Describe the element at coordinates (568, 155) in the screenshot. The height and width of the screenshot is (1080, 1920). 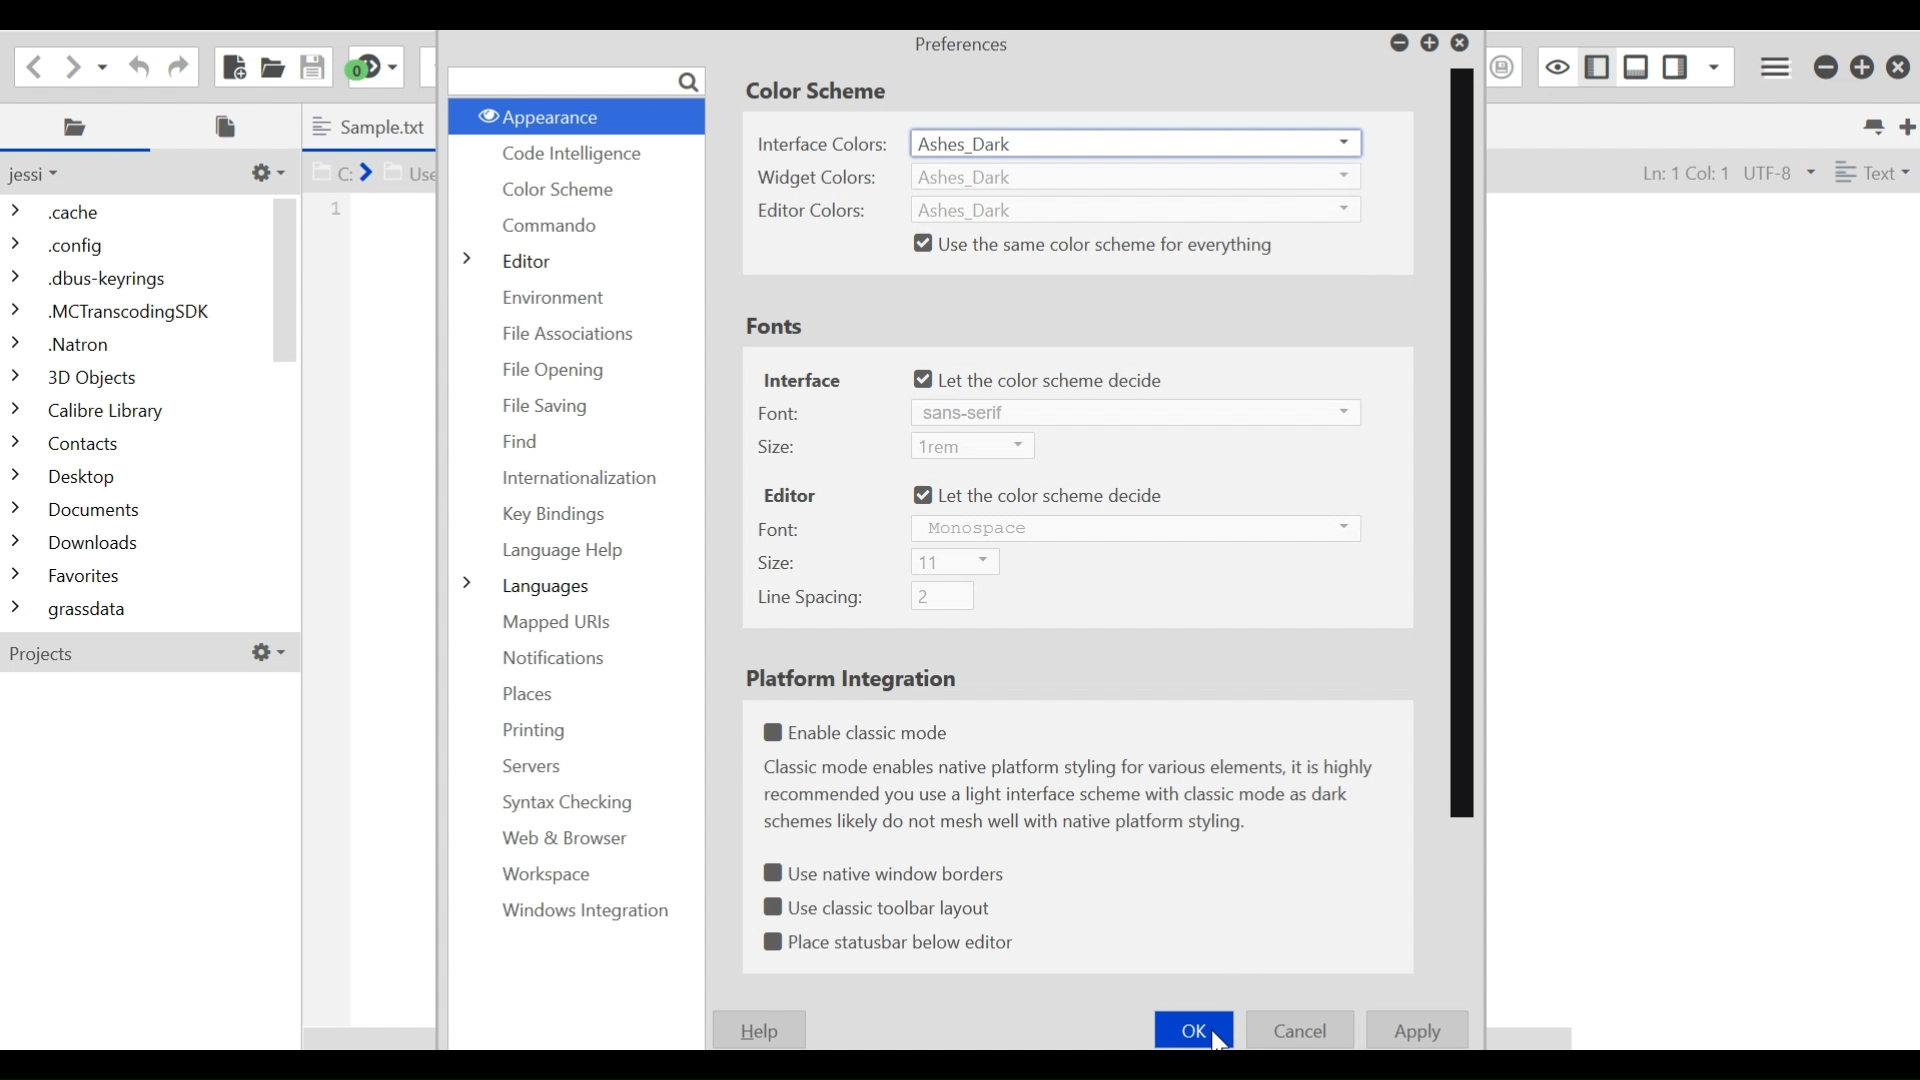
I see `Code Intelligence` at that location.